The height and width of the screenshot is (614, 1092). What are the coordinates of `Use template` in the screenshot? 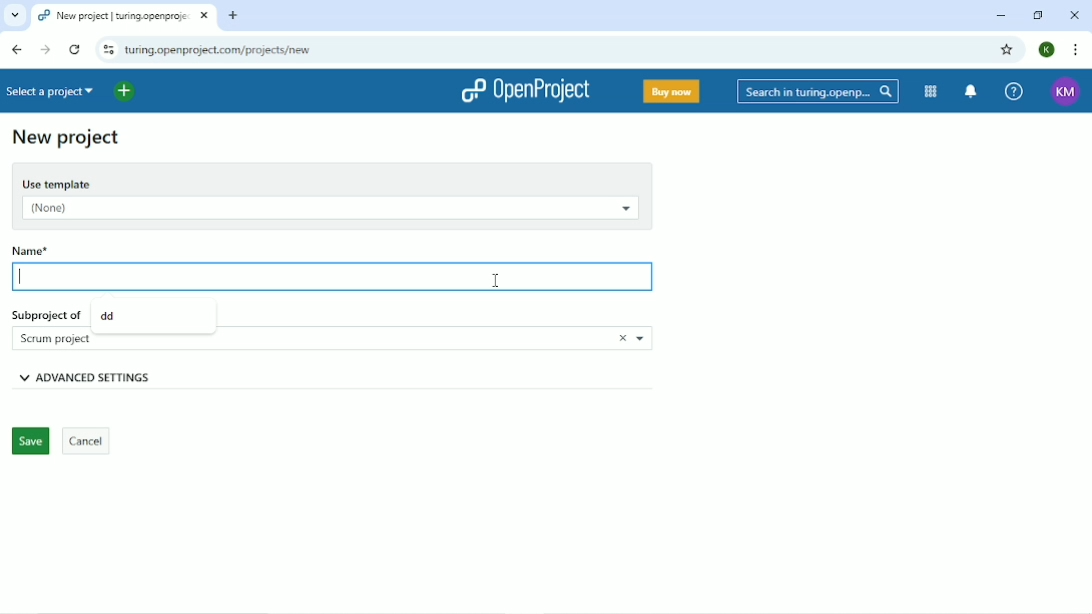 It's located at (331, 181).